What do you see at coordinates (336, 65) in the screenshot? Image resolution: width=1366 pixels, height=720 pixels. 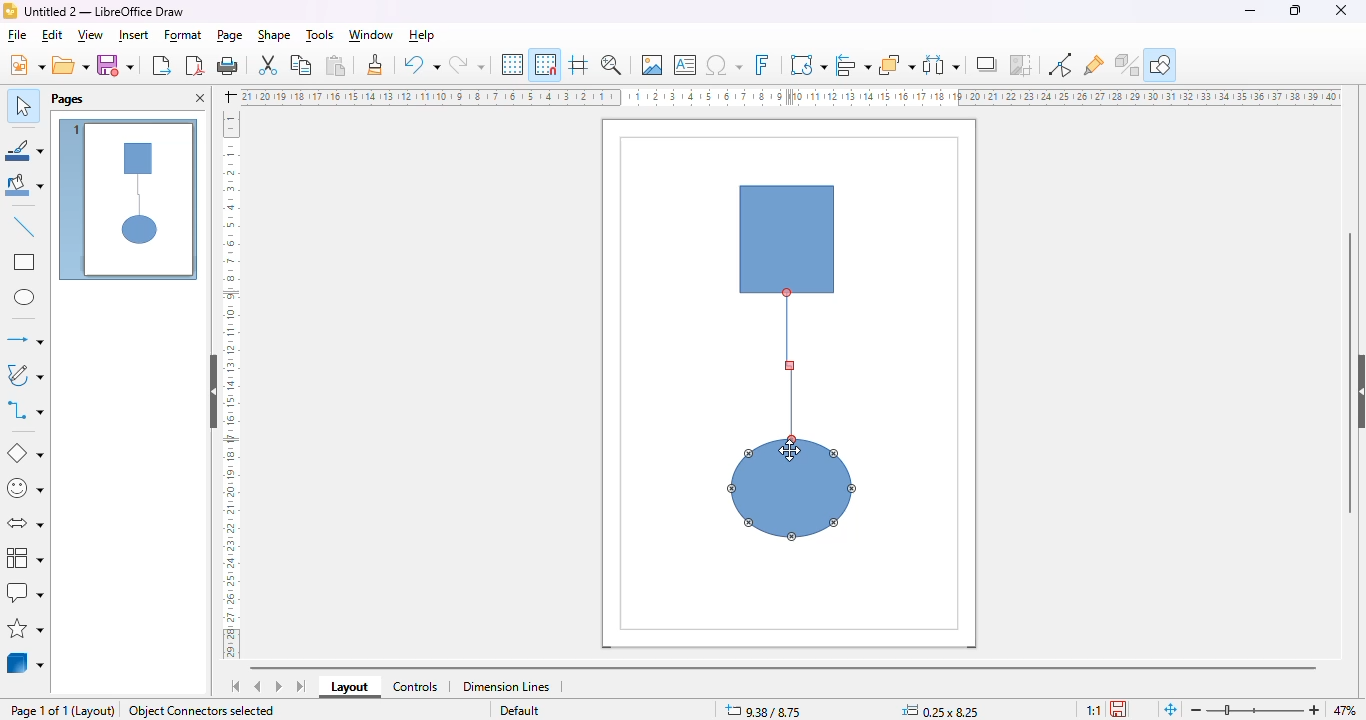 I see `paste` at bounding box center [336, 65].